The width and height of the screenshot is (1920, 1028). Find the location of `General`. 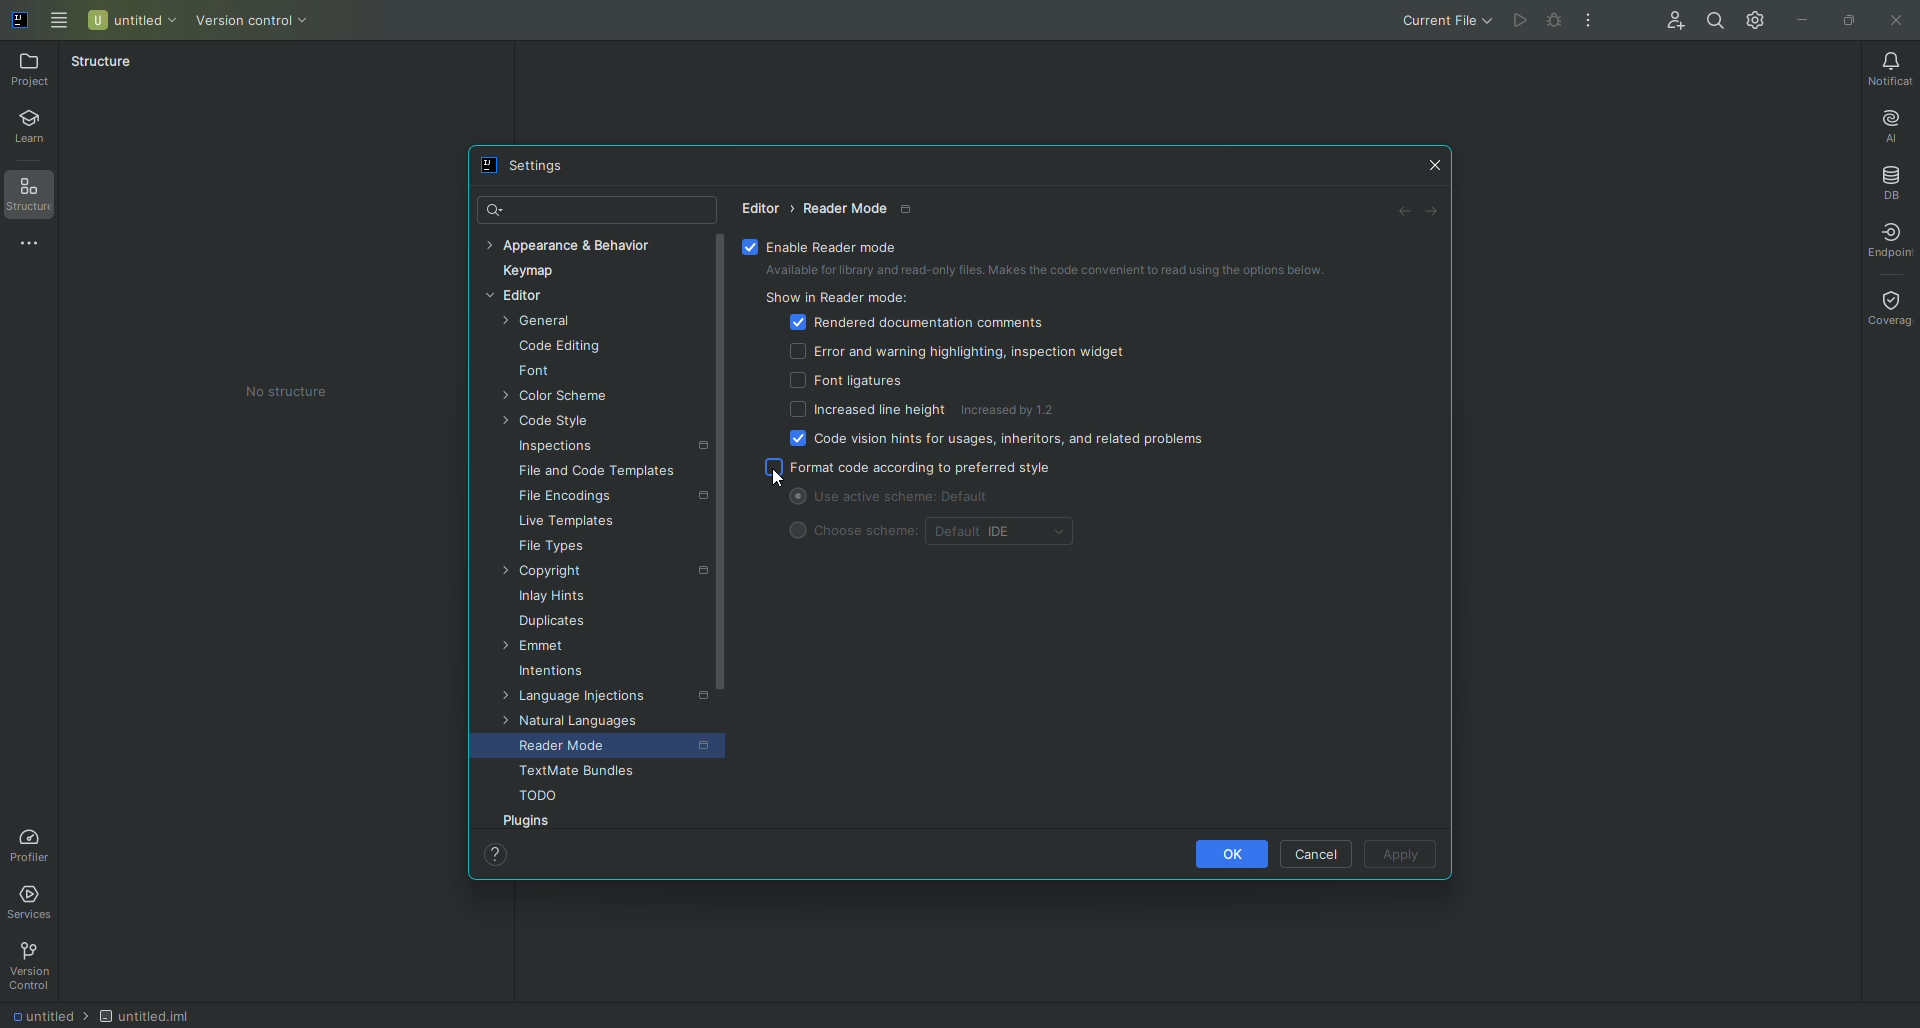

General is located at coordinates (538, 323).